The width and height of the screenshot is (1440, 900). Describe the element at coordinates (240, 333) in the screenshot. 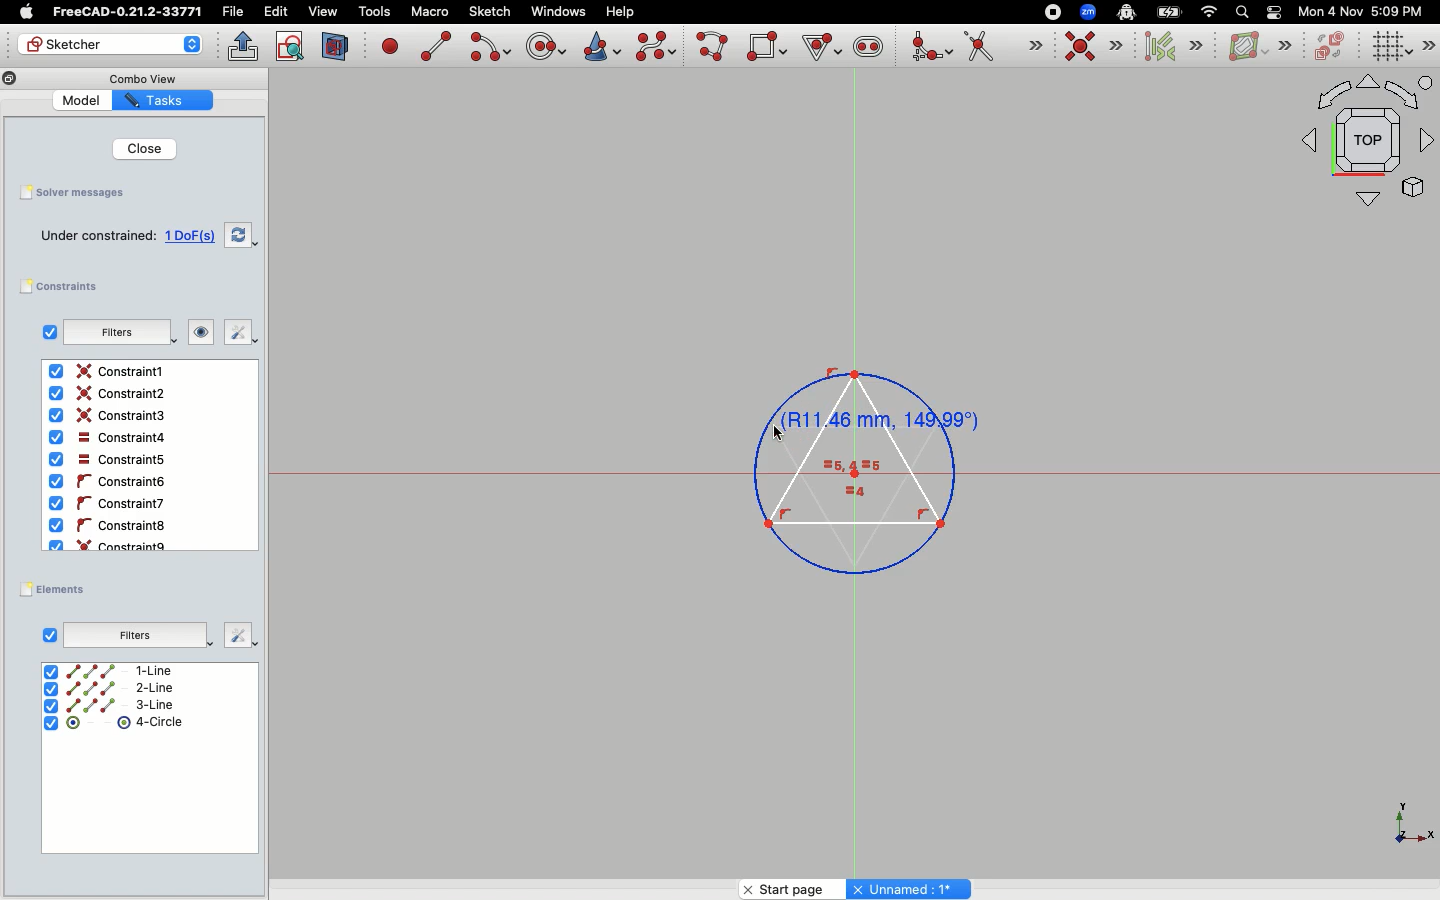

I see `Fix` at that location.